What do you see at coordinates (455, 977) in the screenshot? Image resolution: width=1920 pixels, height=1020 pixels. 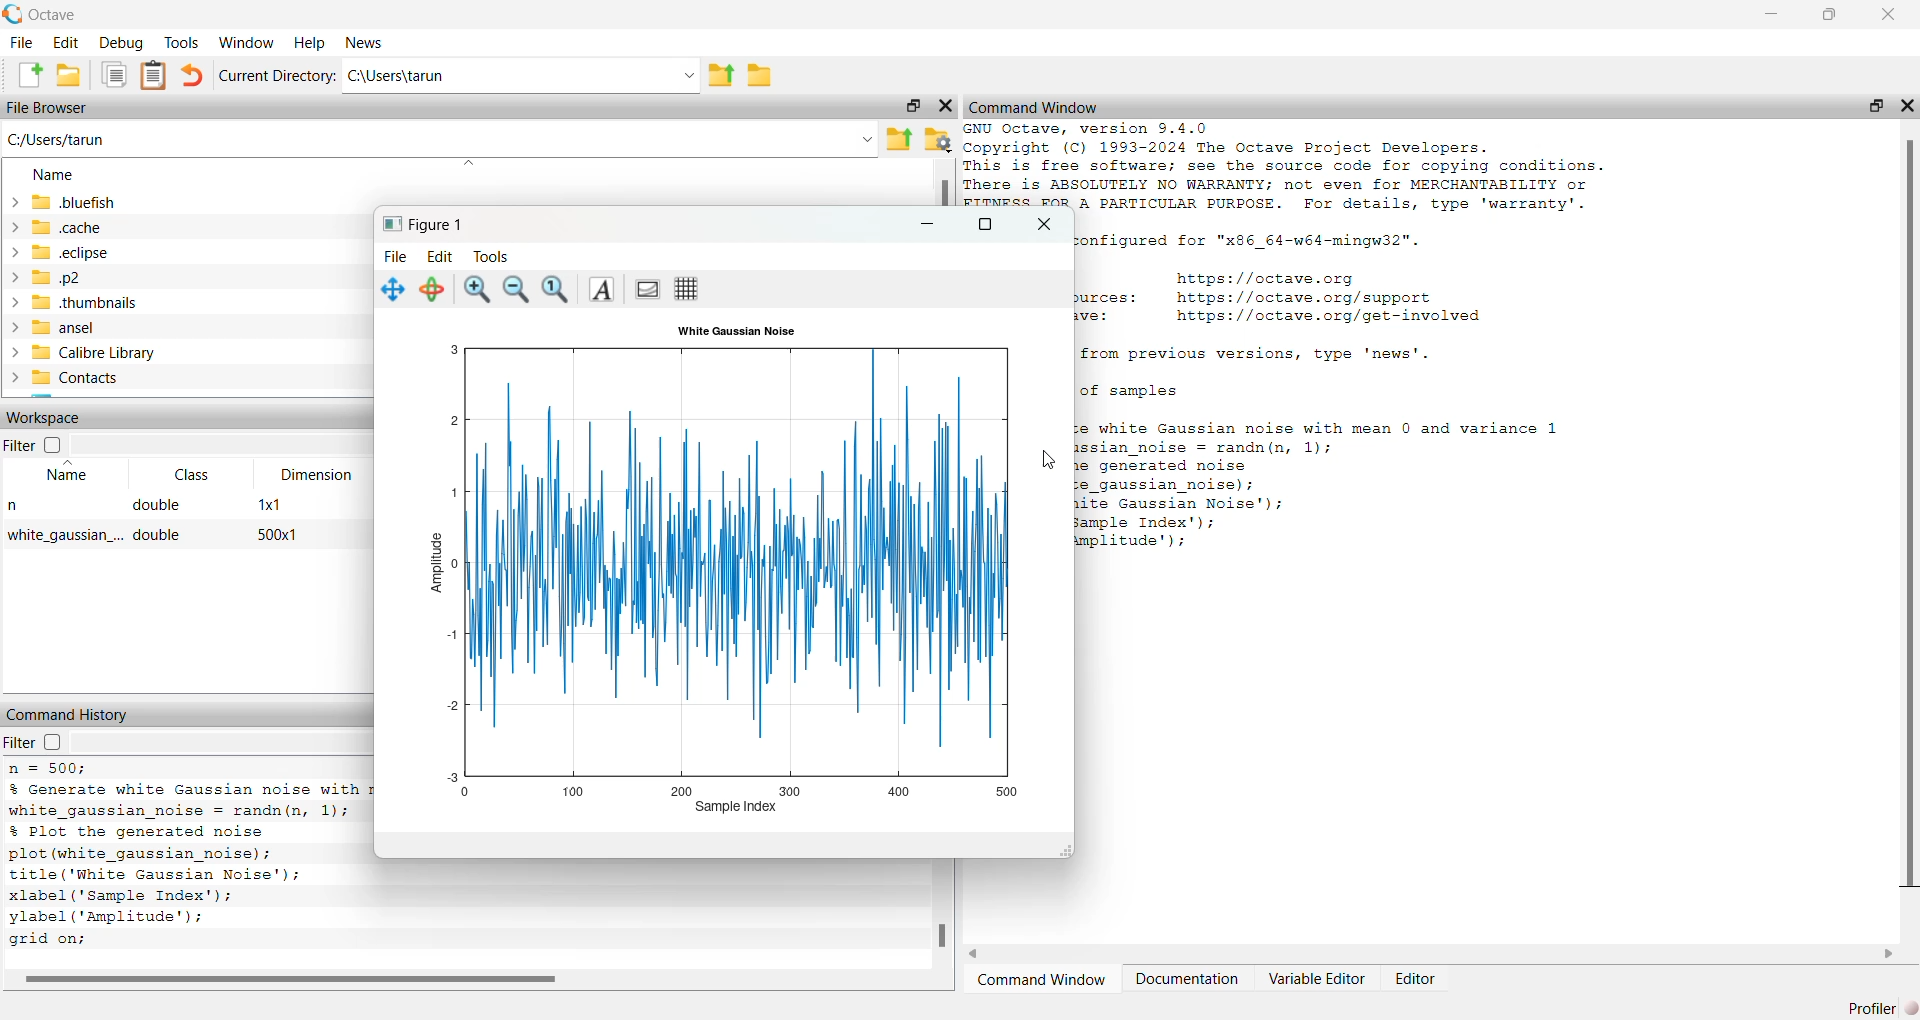 I see `horizontal scroll bar` at bounding box center [455, 977].